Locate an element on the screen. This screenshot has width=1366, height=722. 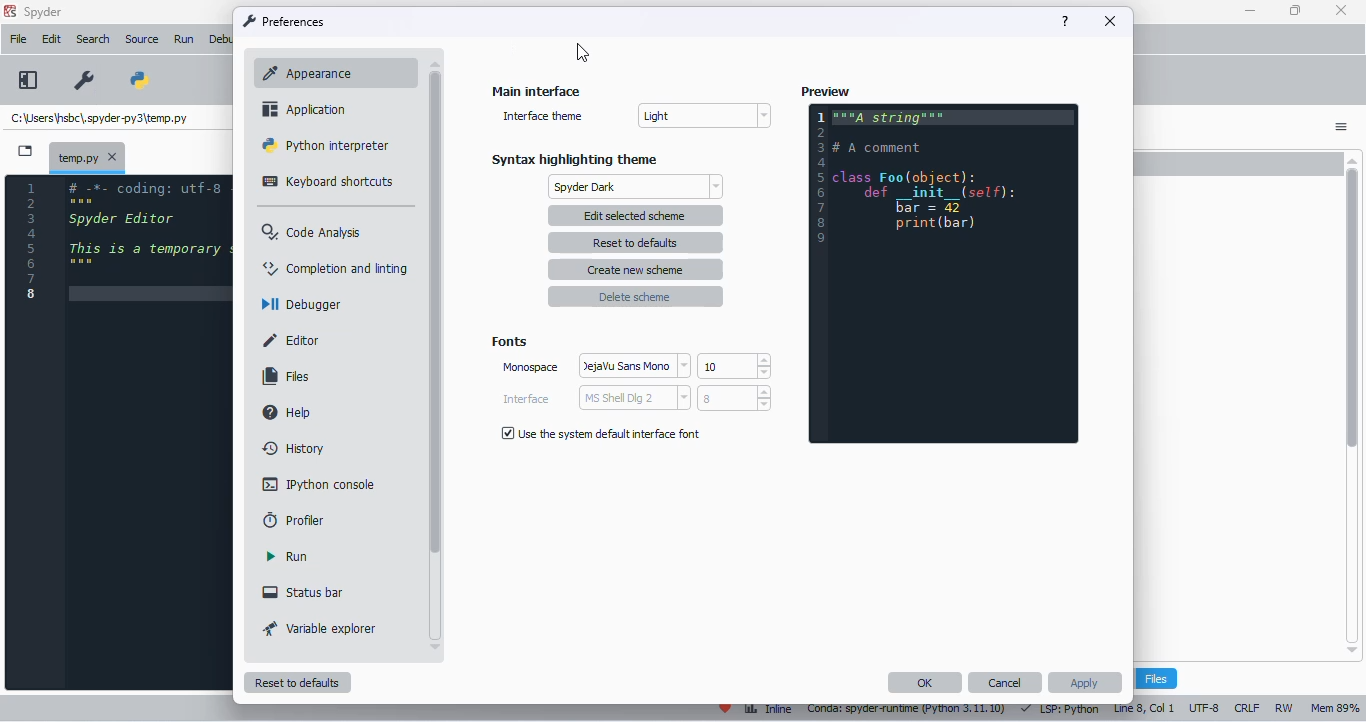
cursor is located at coordinates (582, 53).